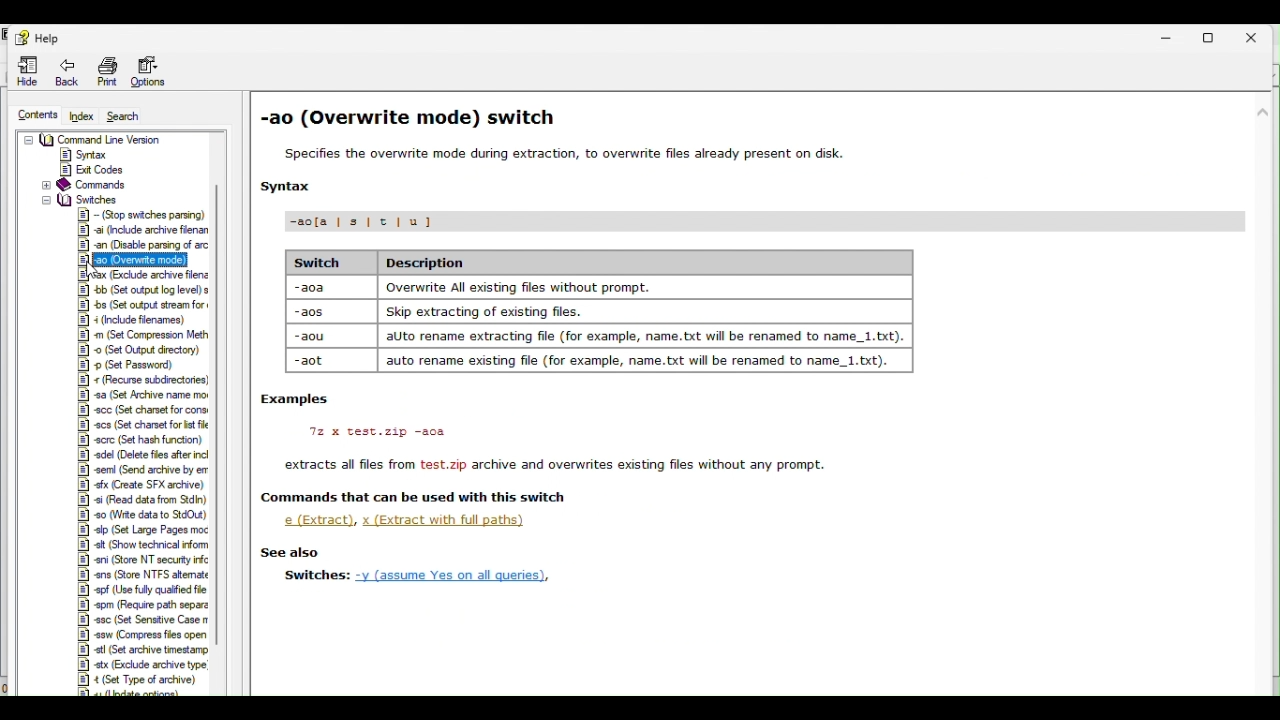 The height and width of the screenshot is (720, 1280). What do you see at coordinates (145, 514) in the screenshot?
I see `|#] 90 Write data to StdOut) |` at bounding box center [145, 514].